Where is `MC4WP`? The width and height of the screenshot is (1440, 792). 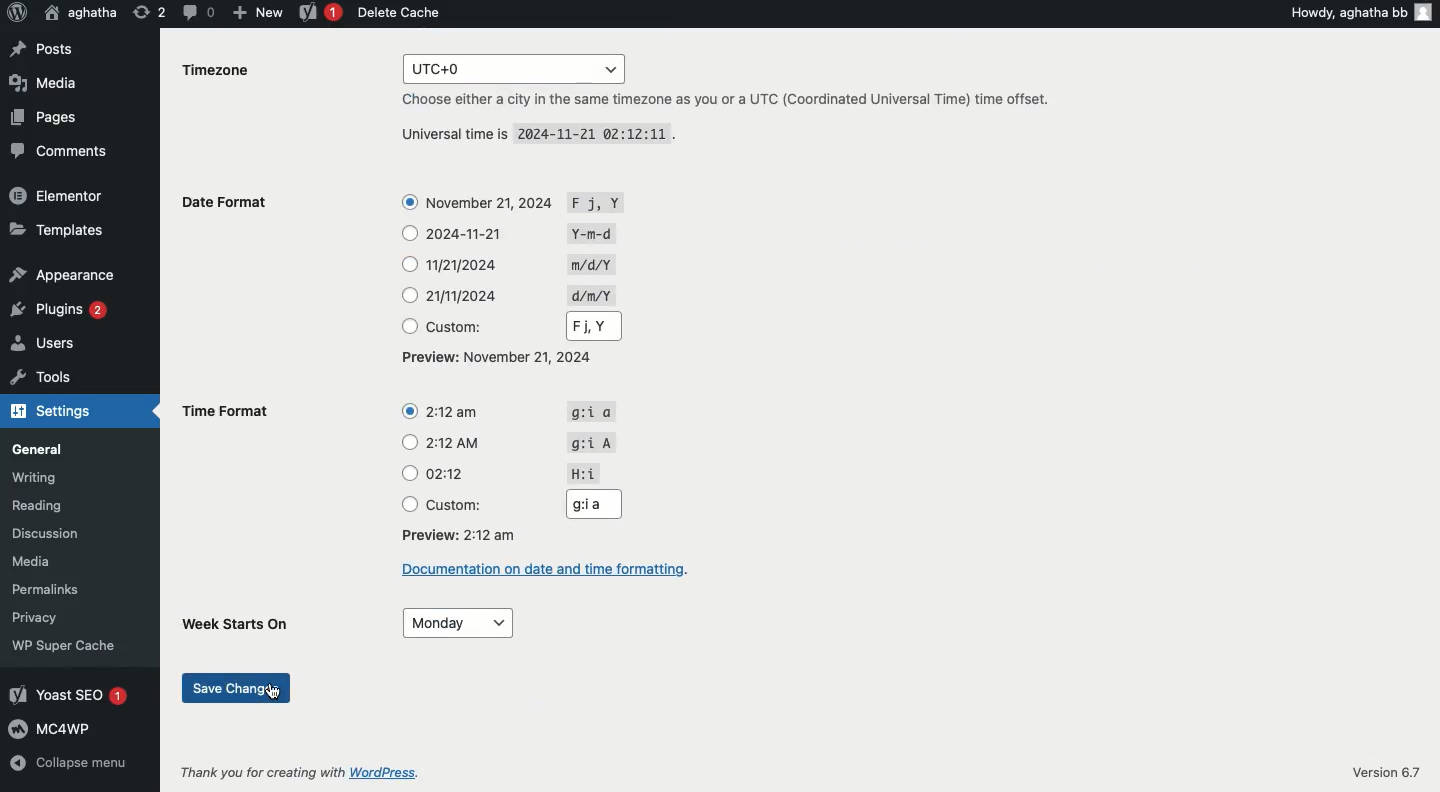
MC4WP is located at coordinates (69, 730).